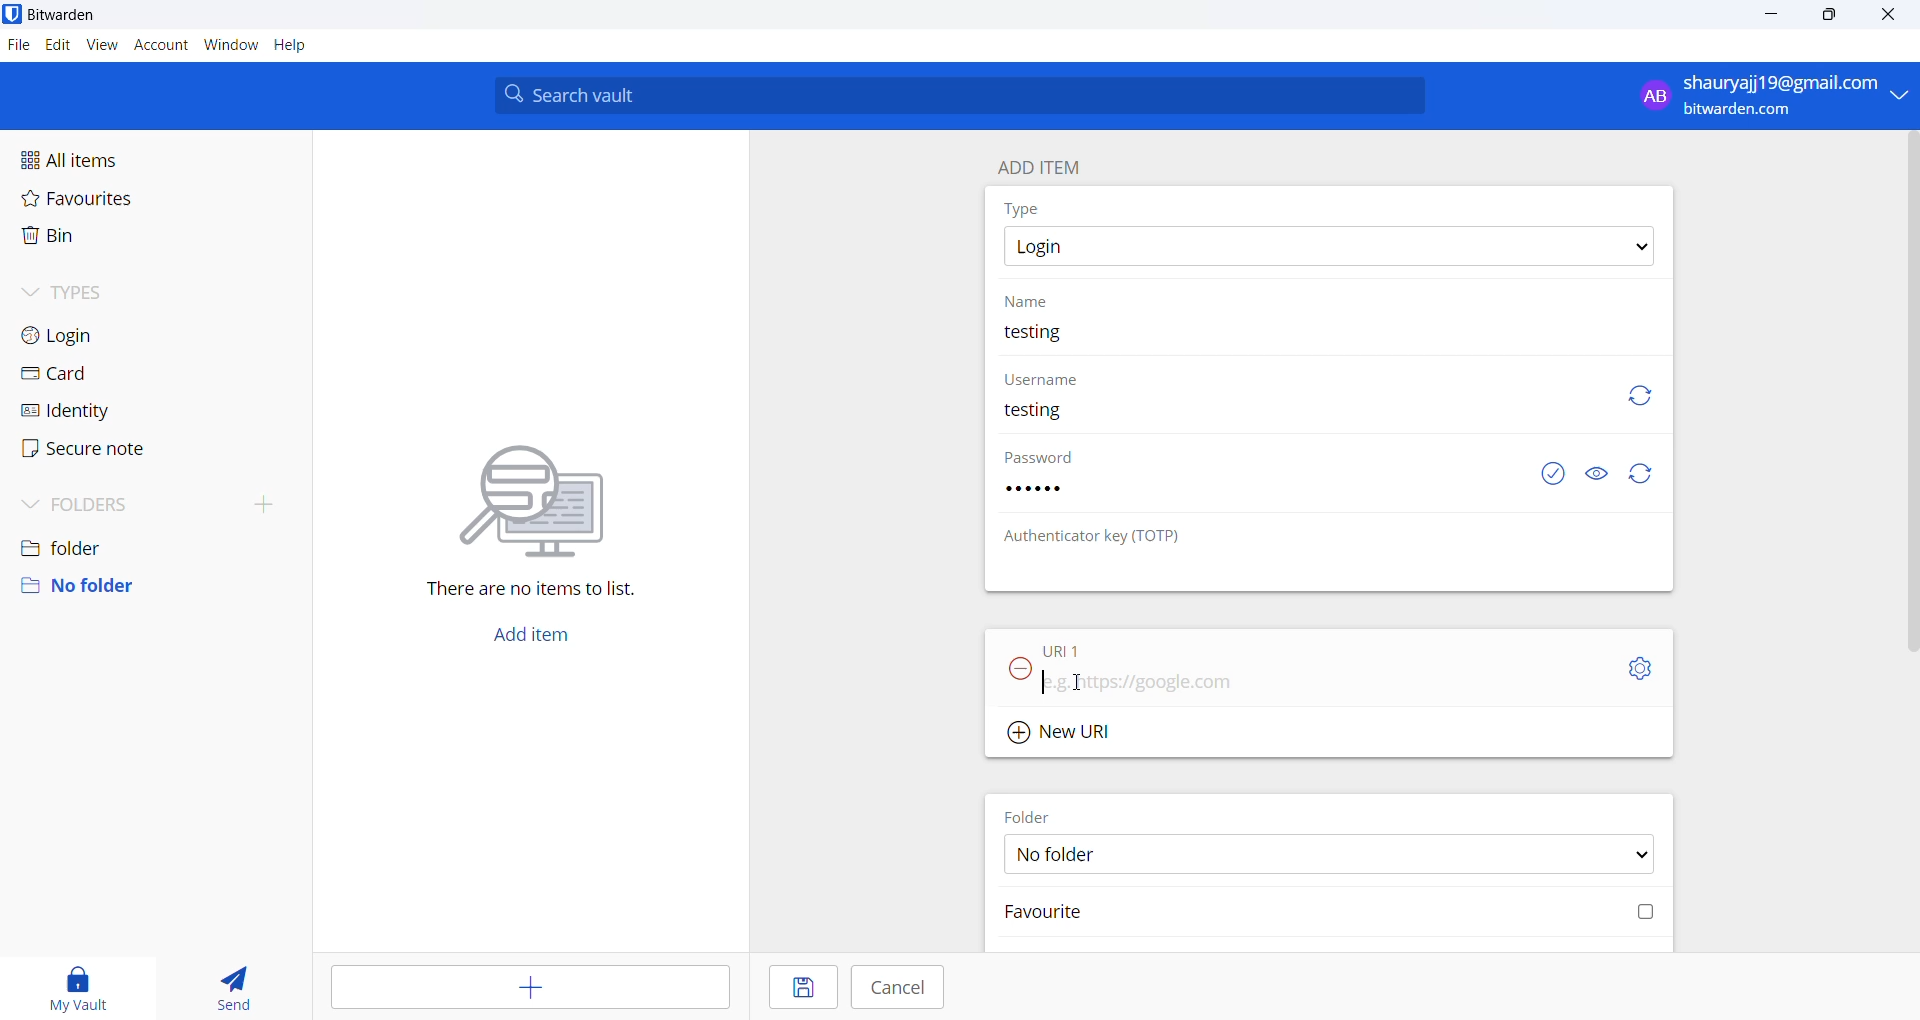  I want to click on URL setting, so click(1631, 667).